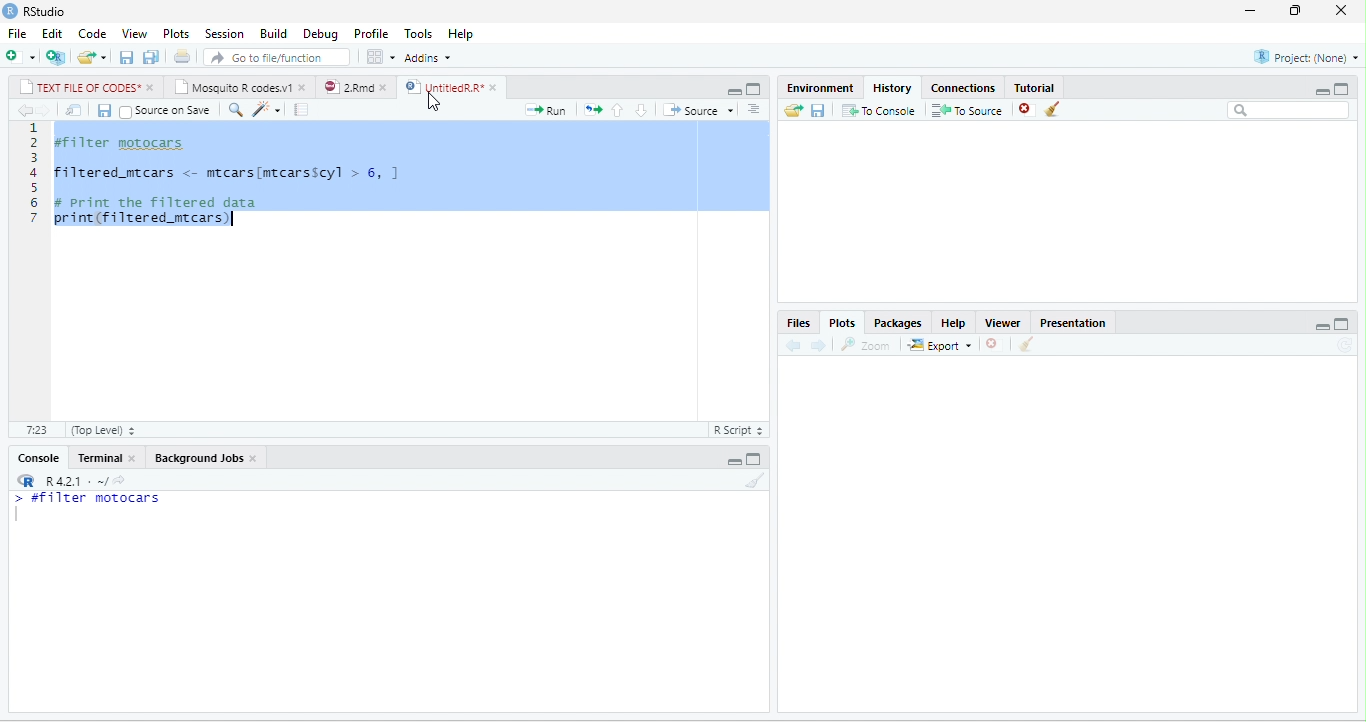 Image resolution: width=1366 pixels, height=722 pixels. I want to click on History, so click(892, 88).